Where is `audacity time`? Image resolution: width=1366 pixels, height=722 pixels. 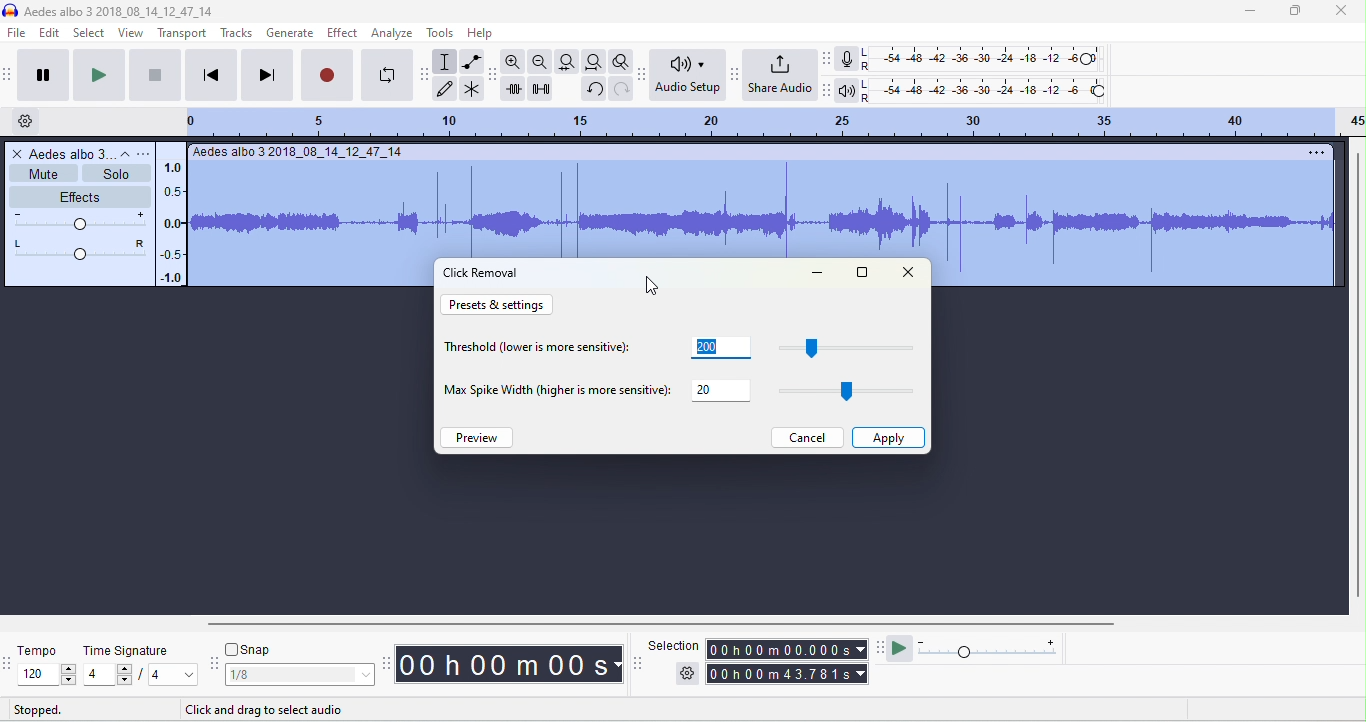
audacity time is located at coordinates (510, 665).